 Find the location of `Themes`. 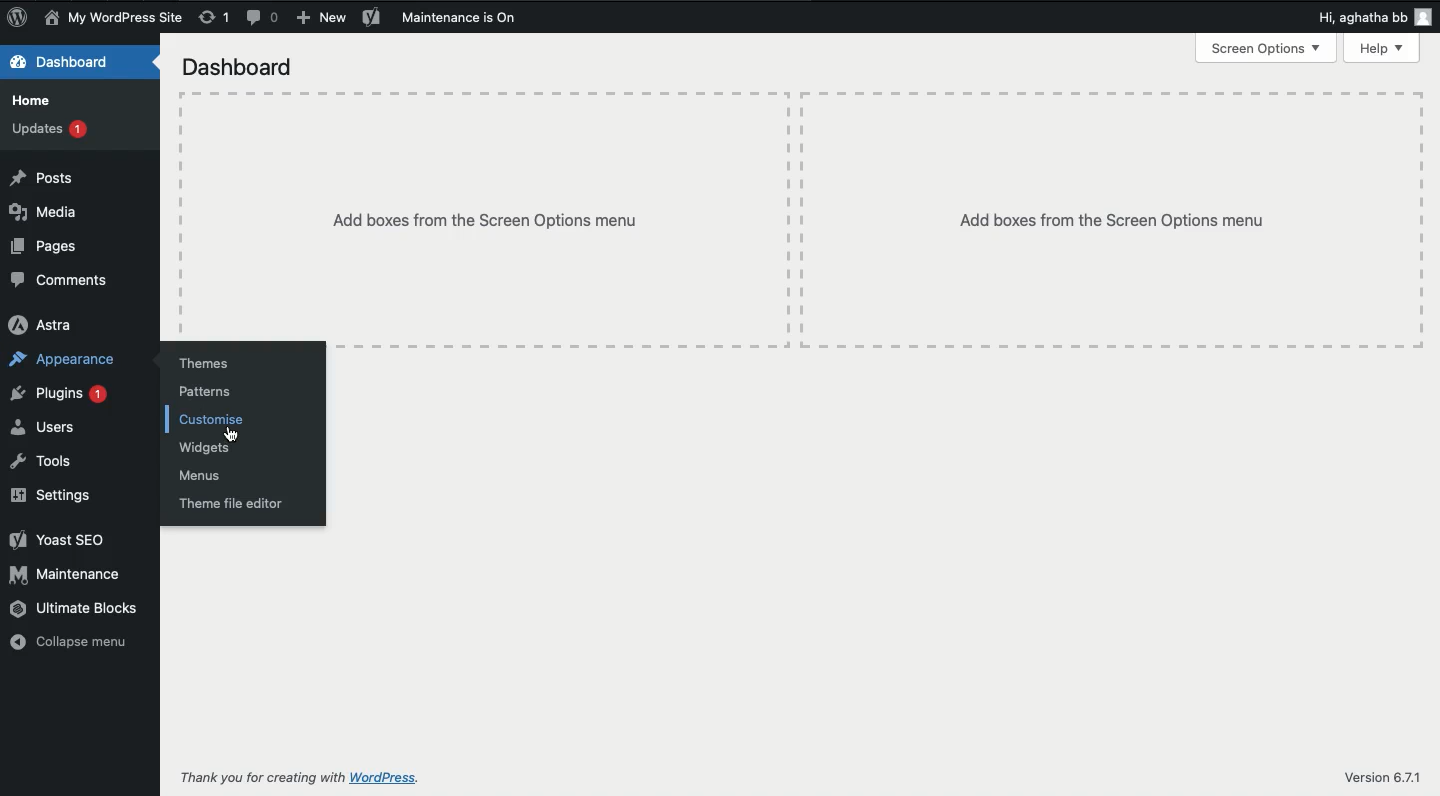

Themes is located at coordinates (205, 364).